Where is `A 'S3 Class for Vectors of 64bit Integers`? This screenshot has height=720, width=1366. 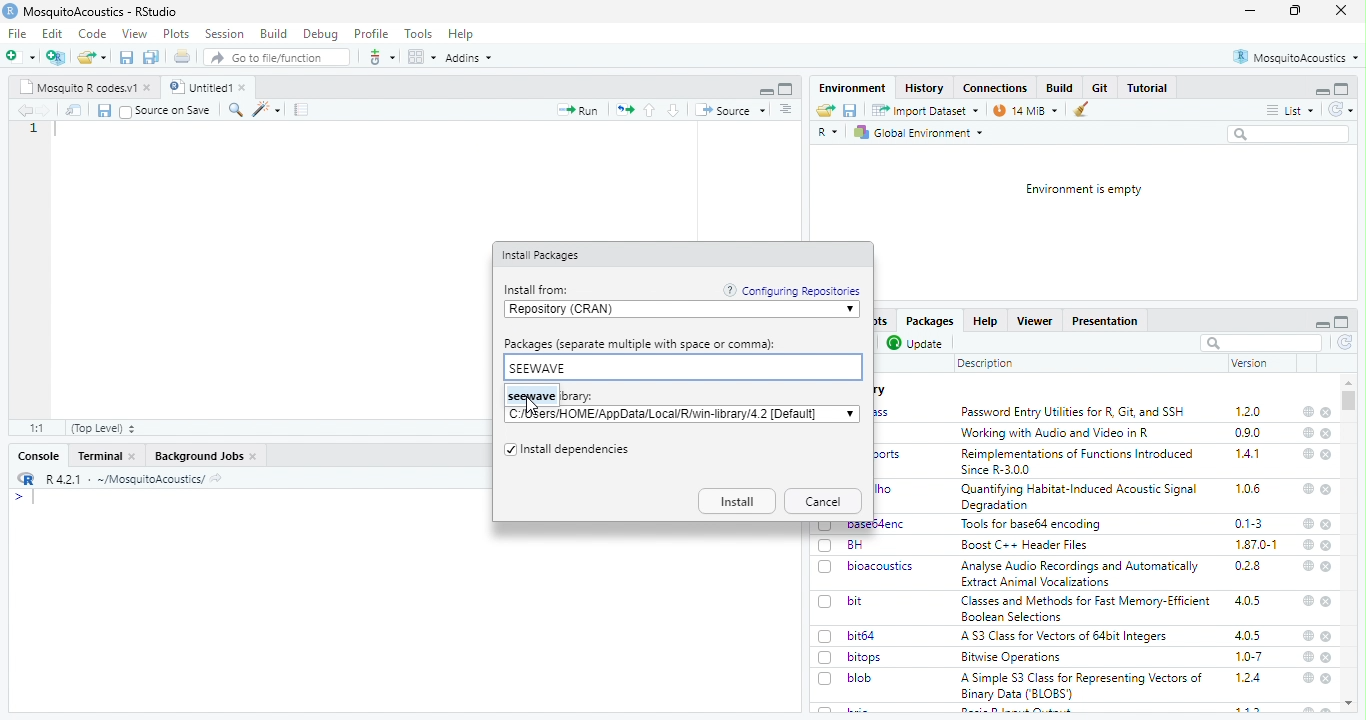
A 'S3 Class for Vectors of 64bit Integers is located at coordinates (1066, 637).